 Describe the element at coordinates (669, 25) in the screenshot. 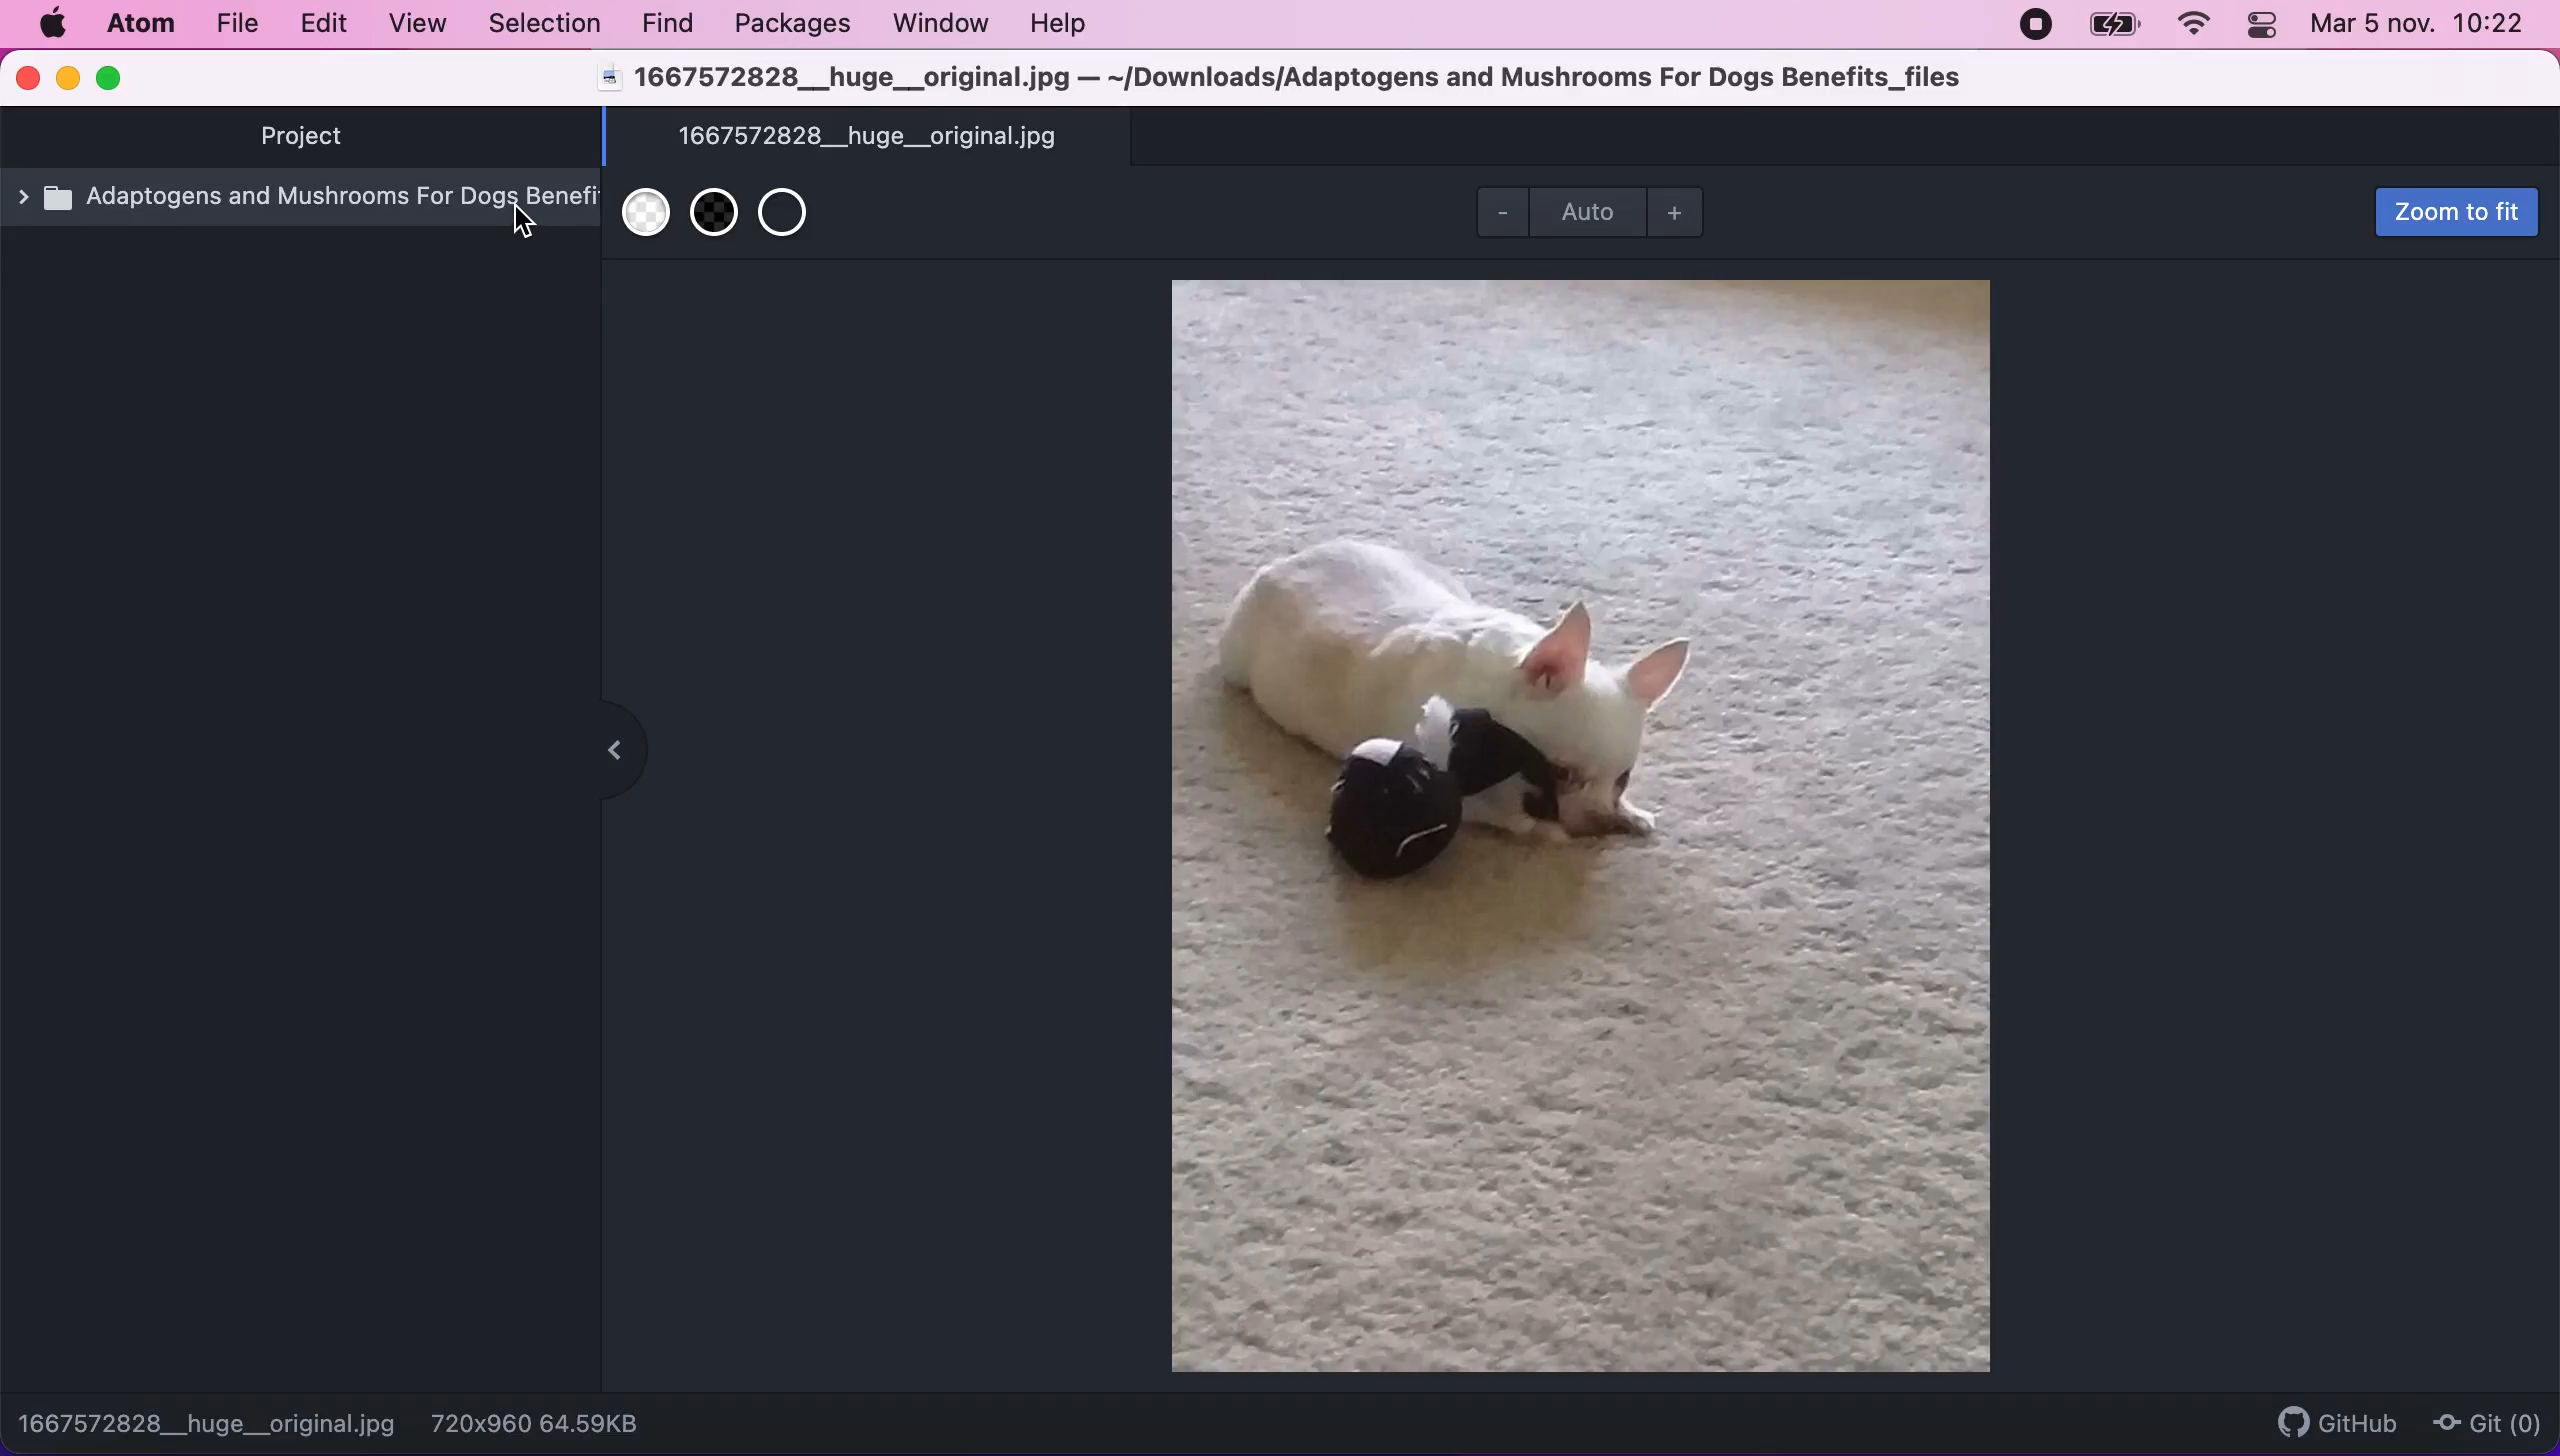

I see `find` at that location.